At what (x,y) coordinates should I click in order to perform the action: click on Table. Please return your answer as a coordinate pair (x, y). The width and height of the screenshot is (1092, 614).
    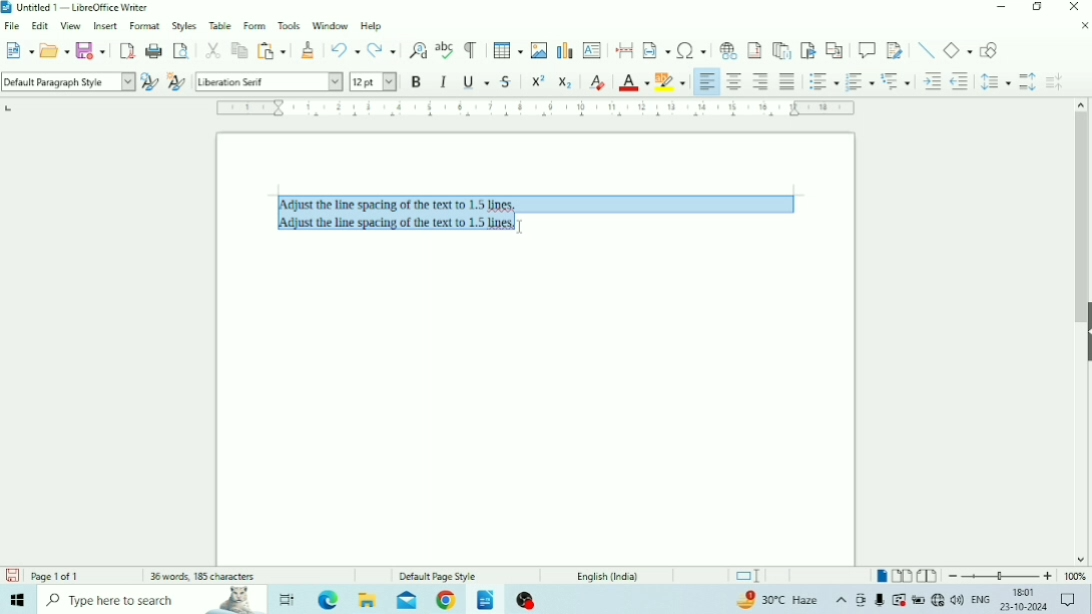
    Looking at the image, I should click on (221, 25).